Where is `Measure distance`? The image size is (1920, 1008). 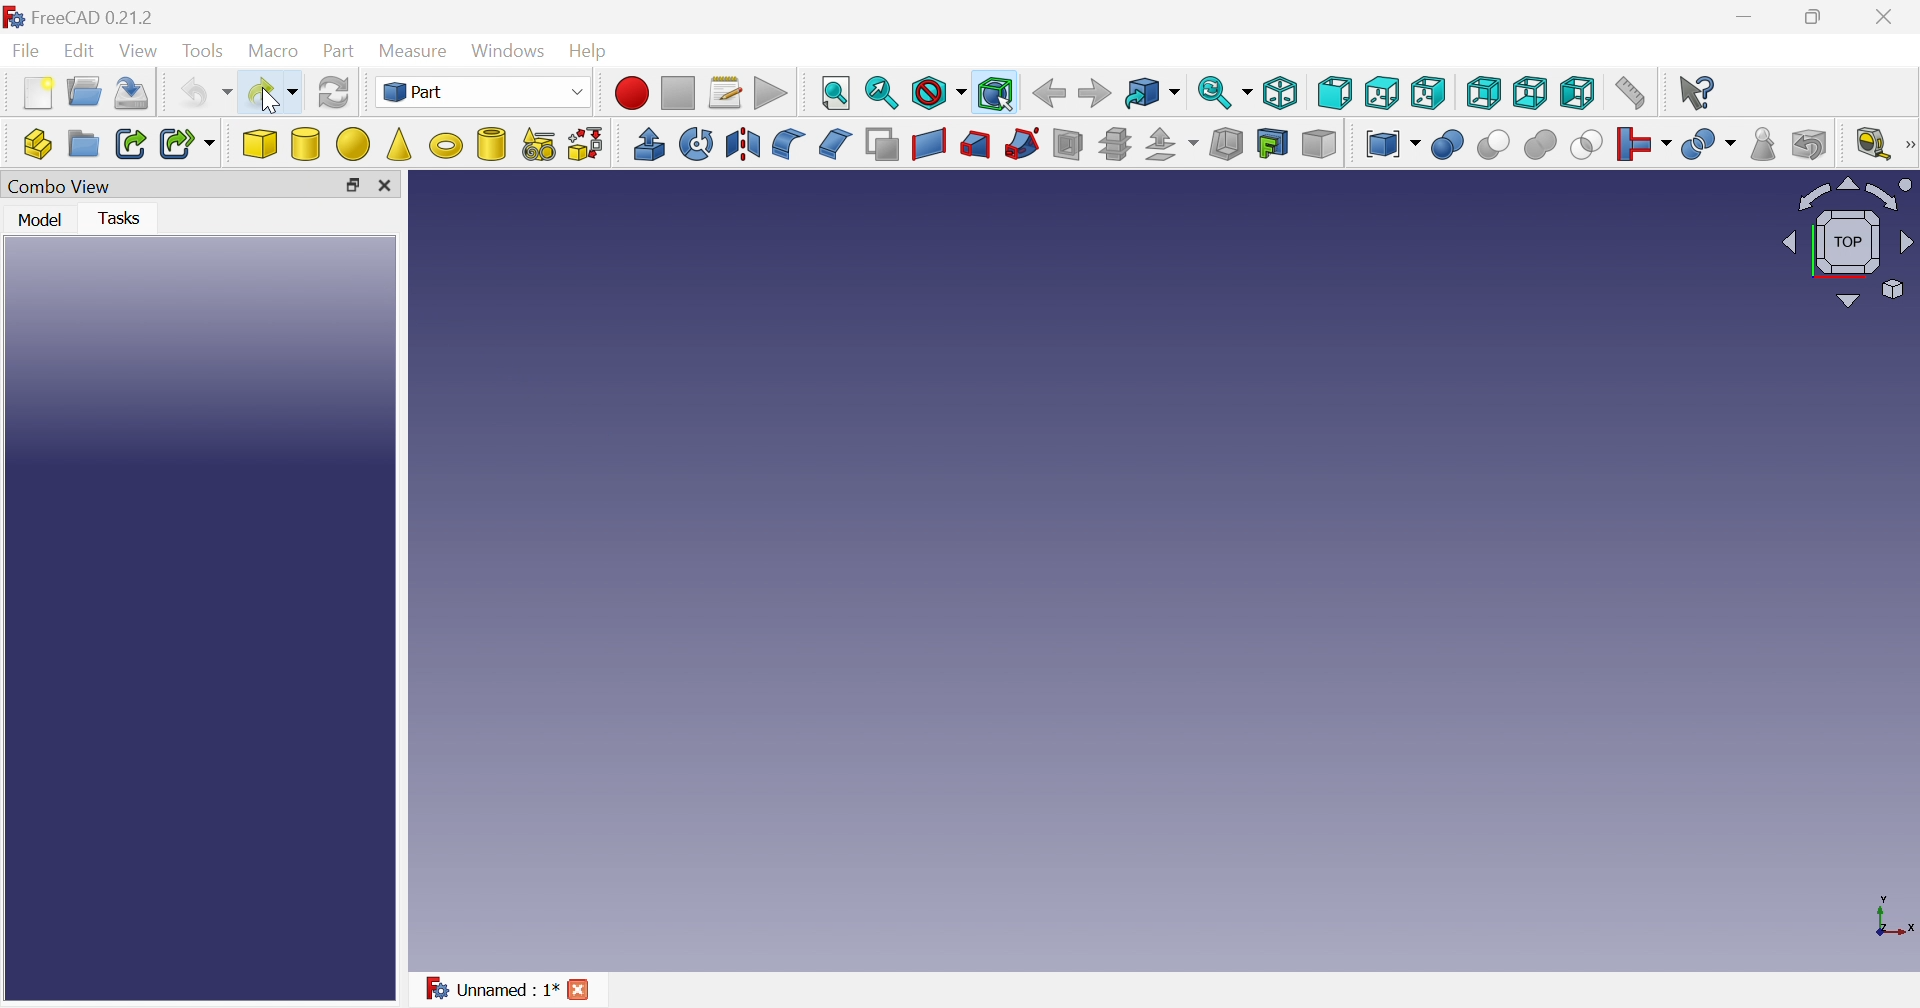 Measure distance is located at coordinates (1632, 93).